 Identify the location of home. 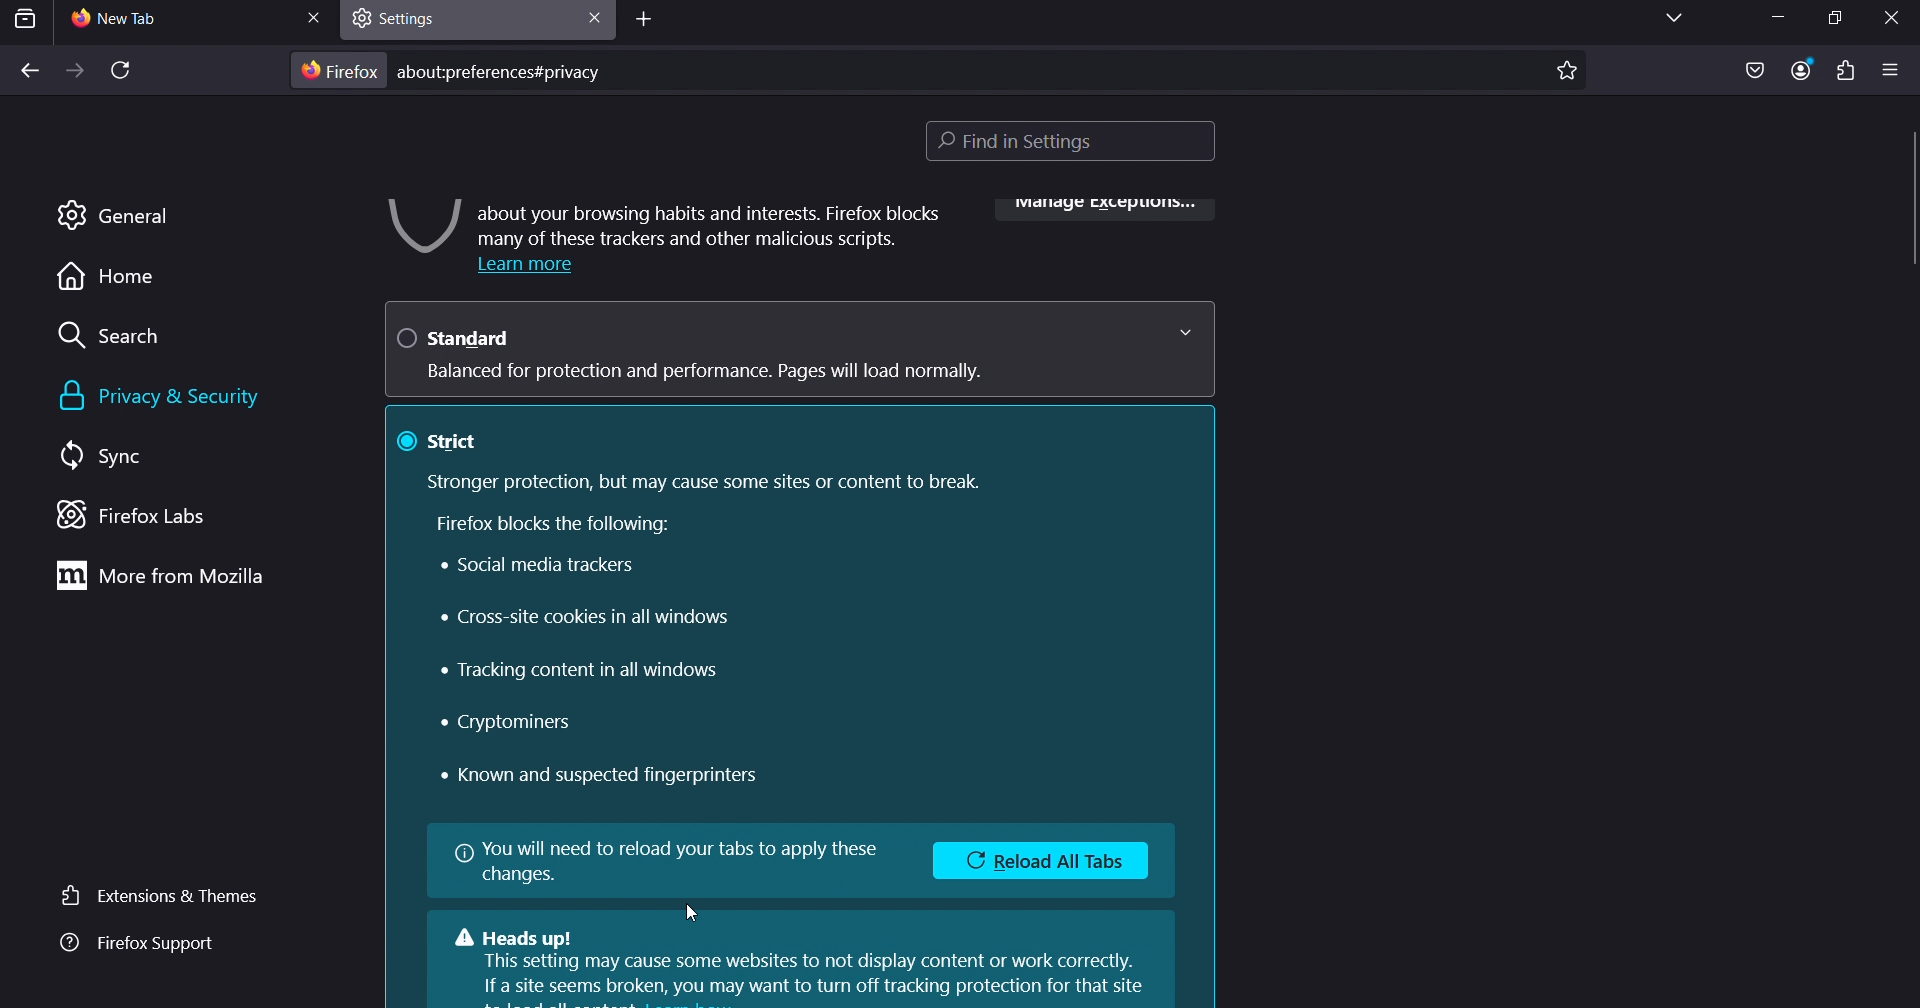
(104, 282).